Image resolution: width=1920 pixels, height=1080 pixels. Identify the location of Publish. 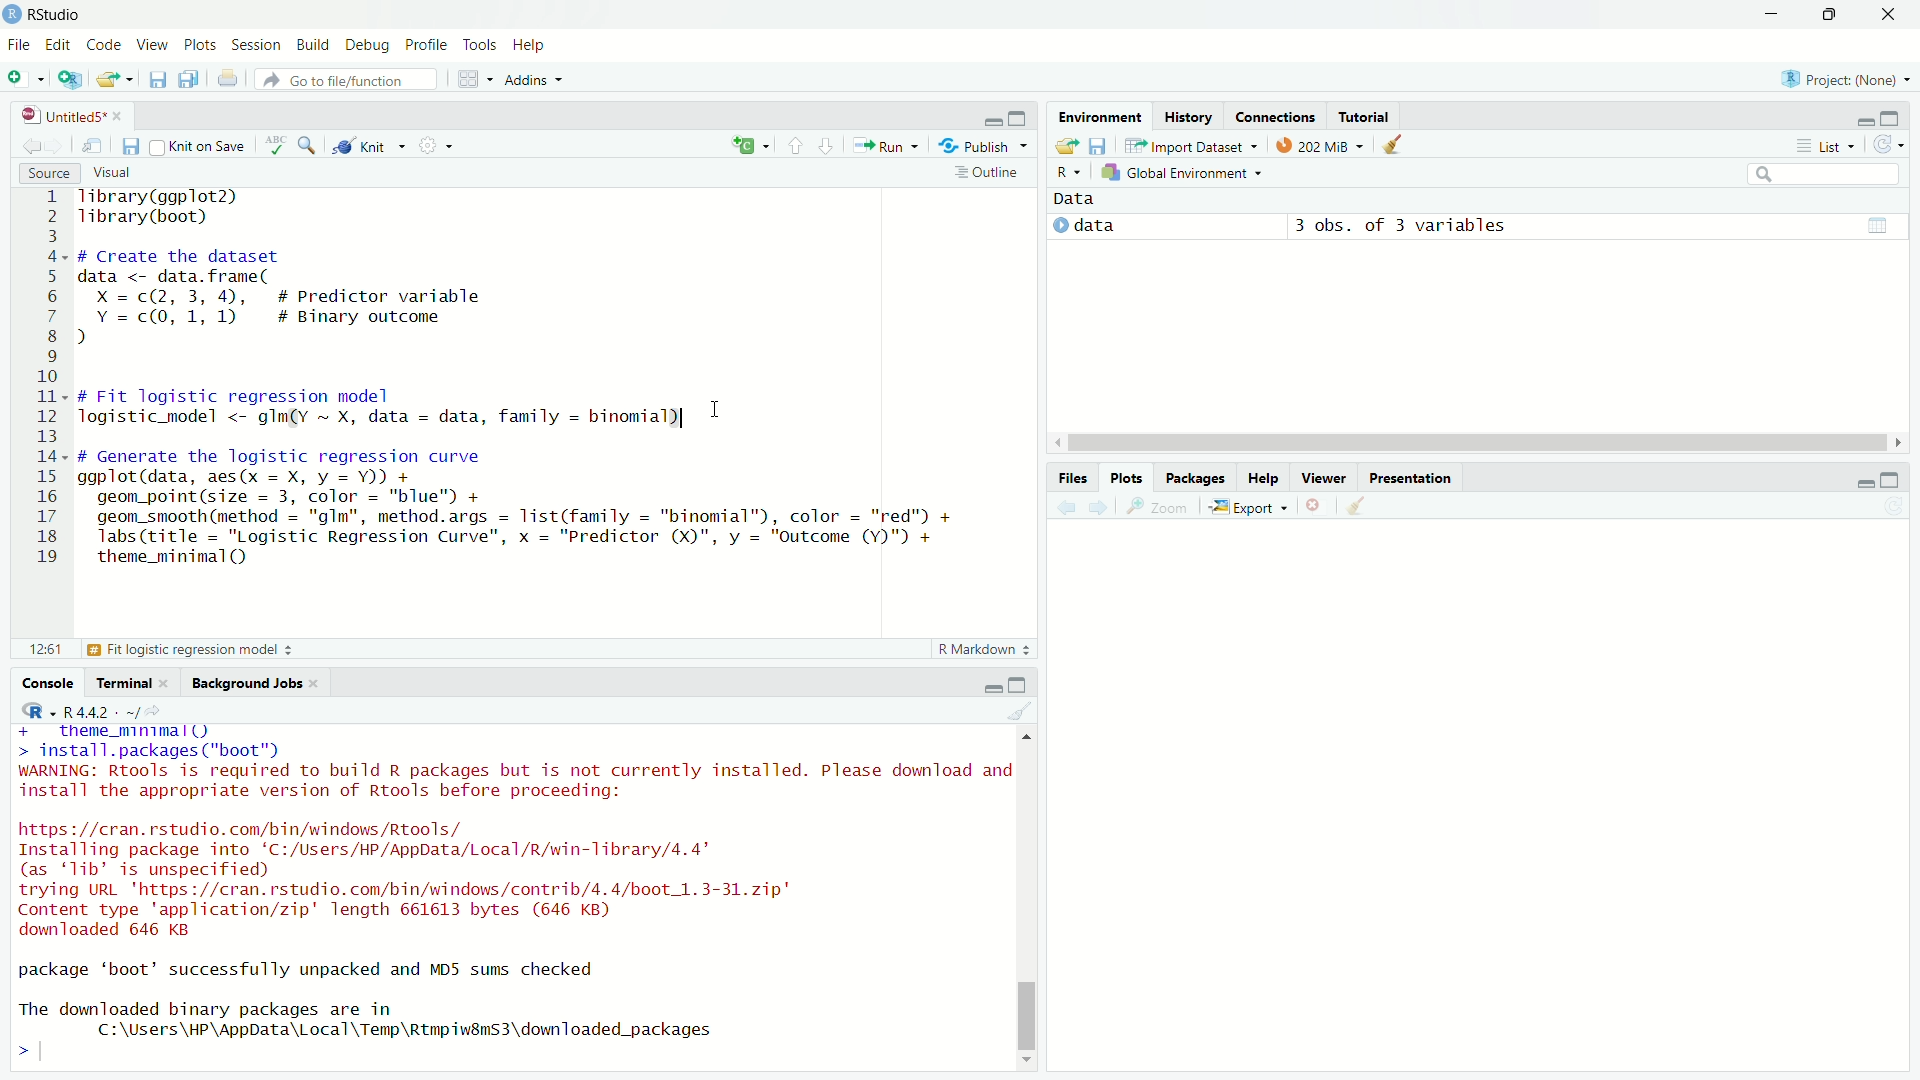
(982, 145).